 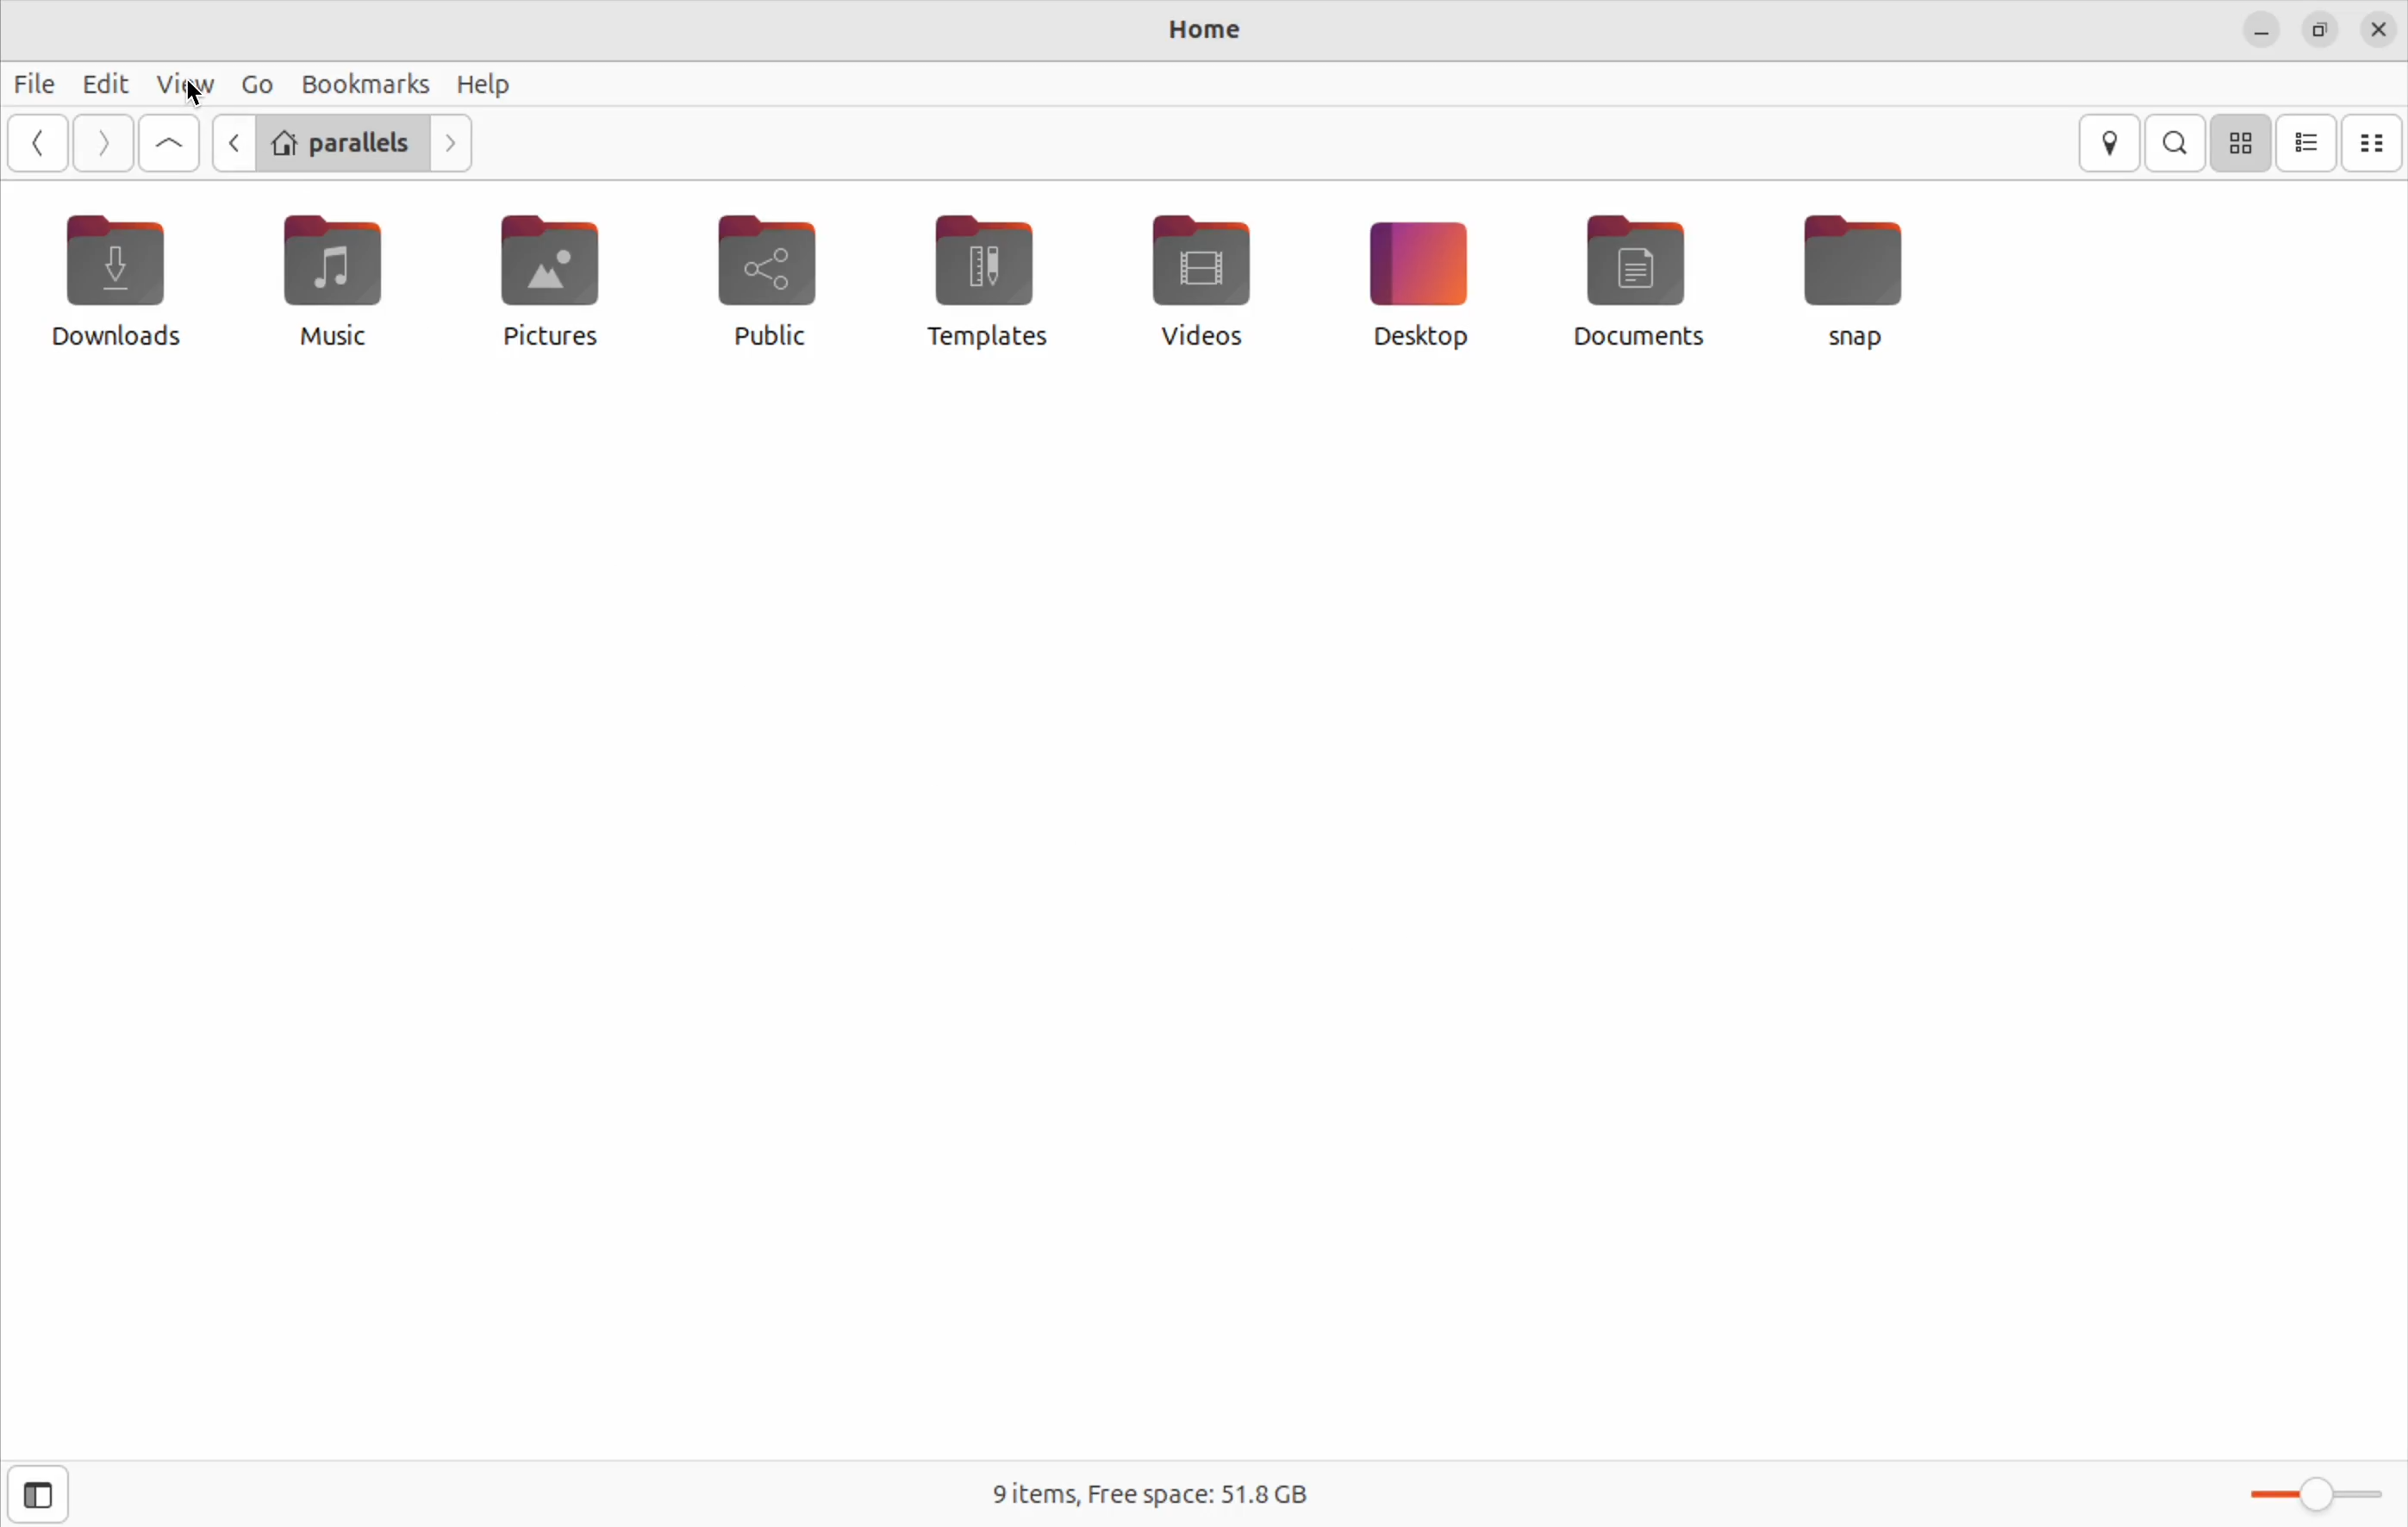 I want to click on Desktop icon, so click(x=1415, y=280).